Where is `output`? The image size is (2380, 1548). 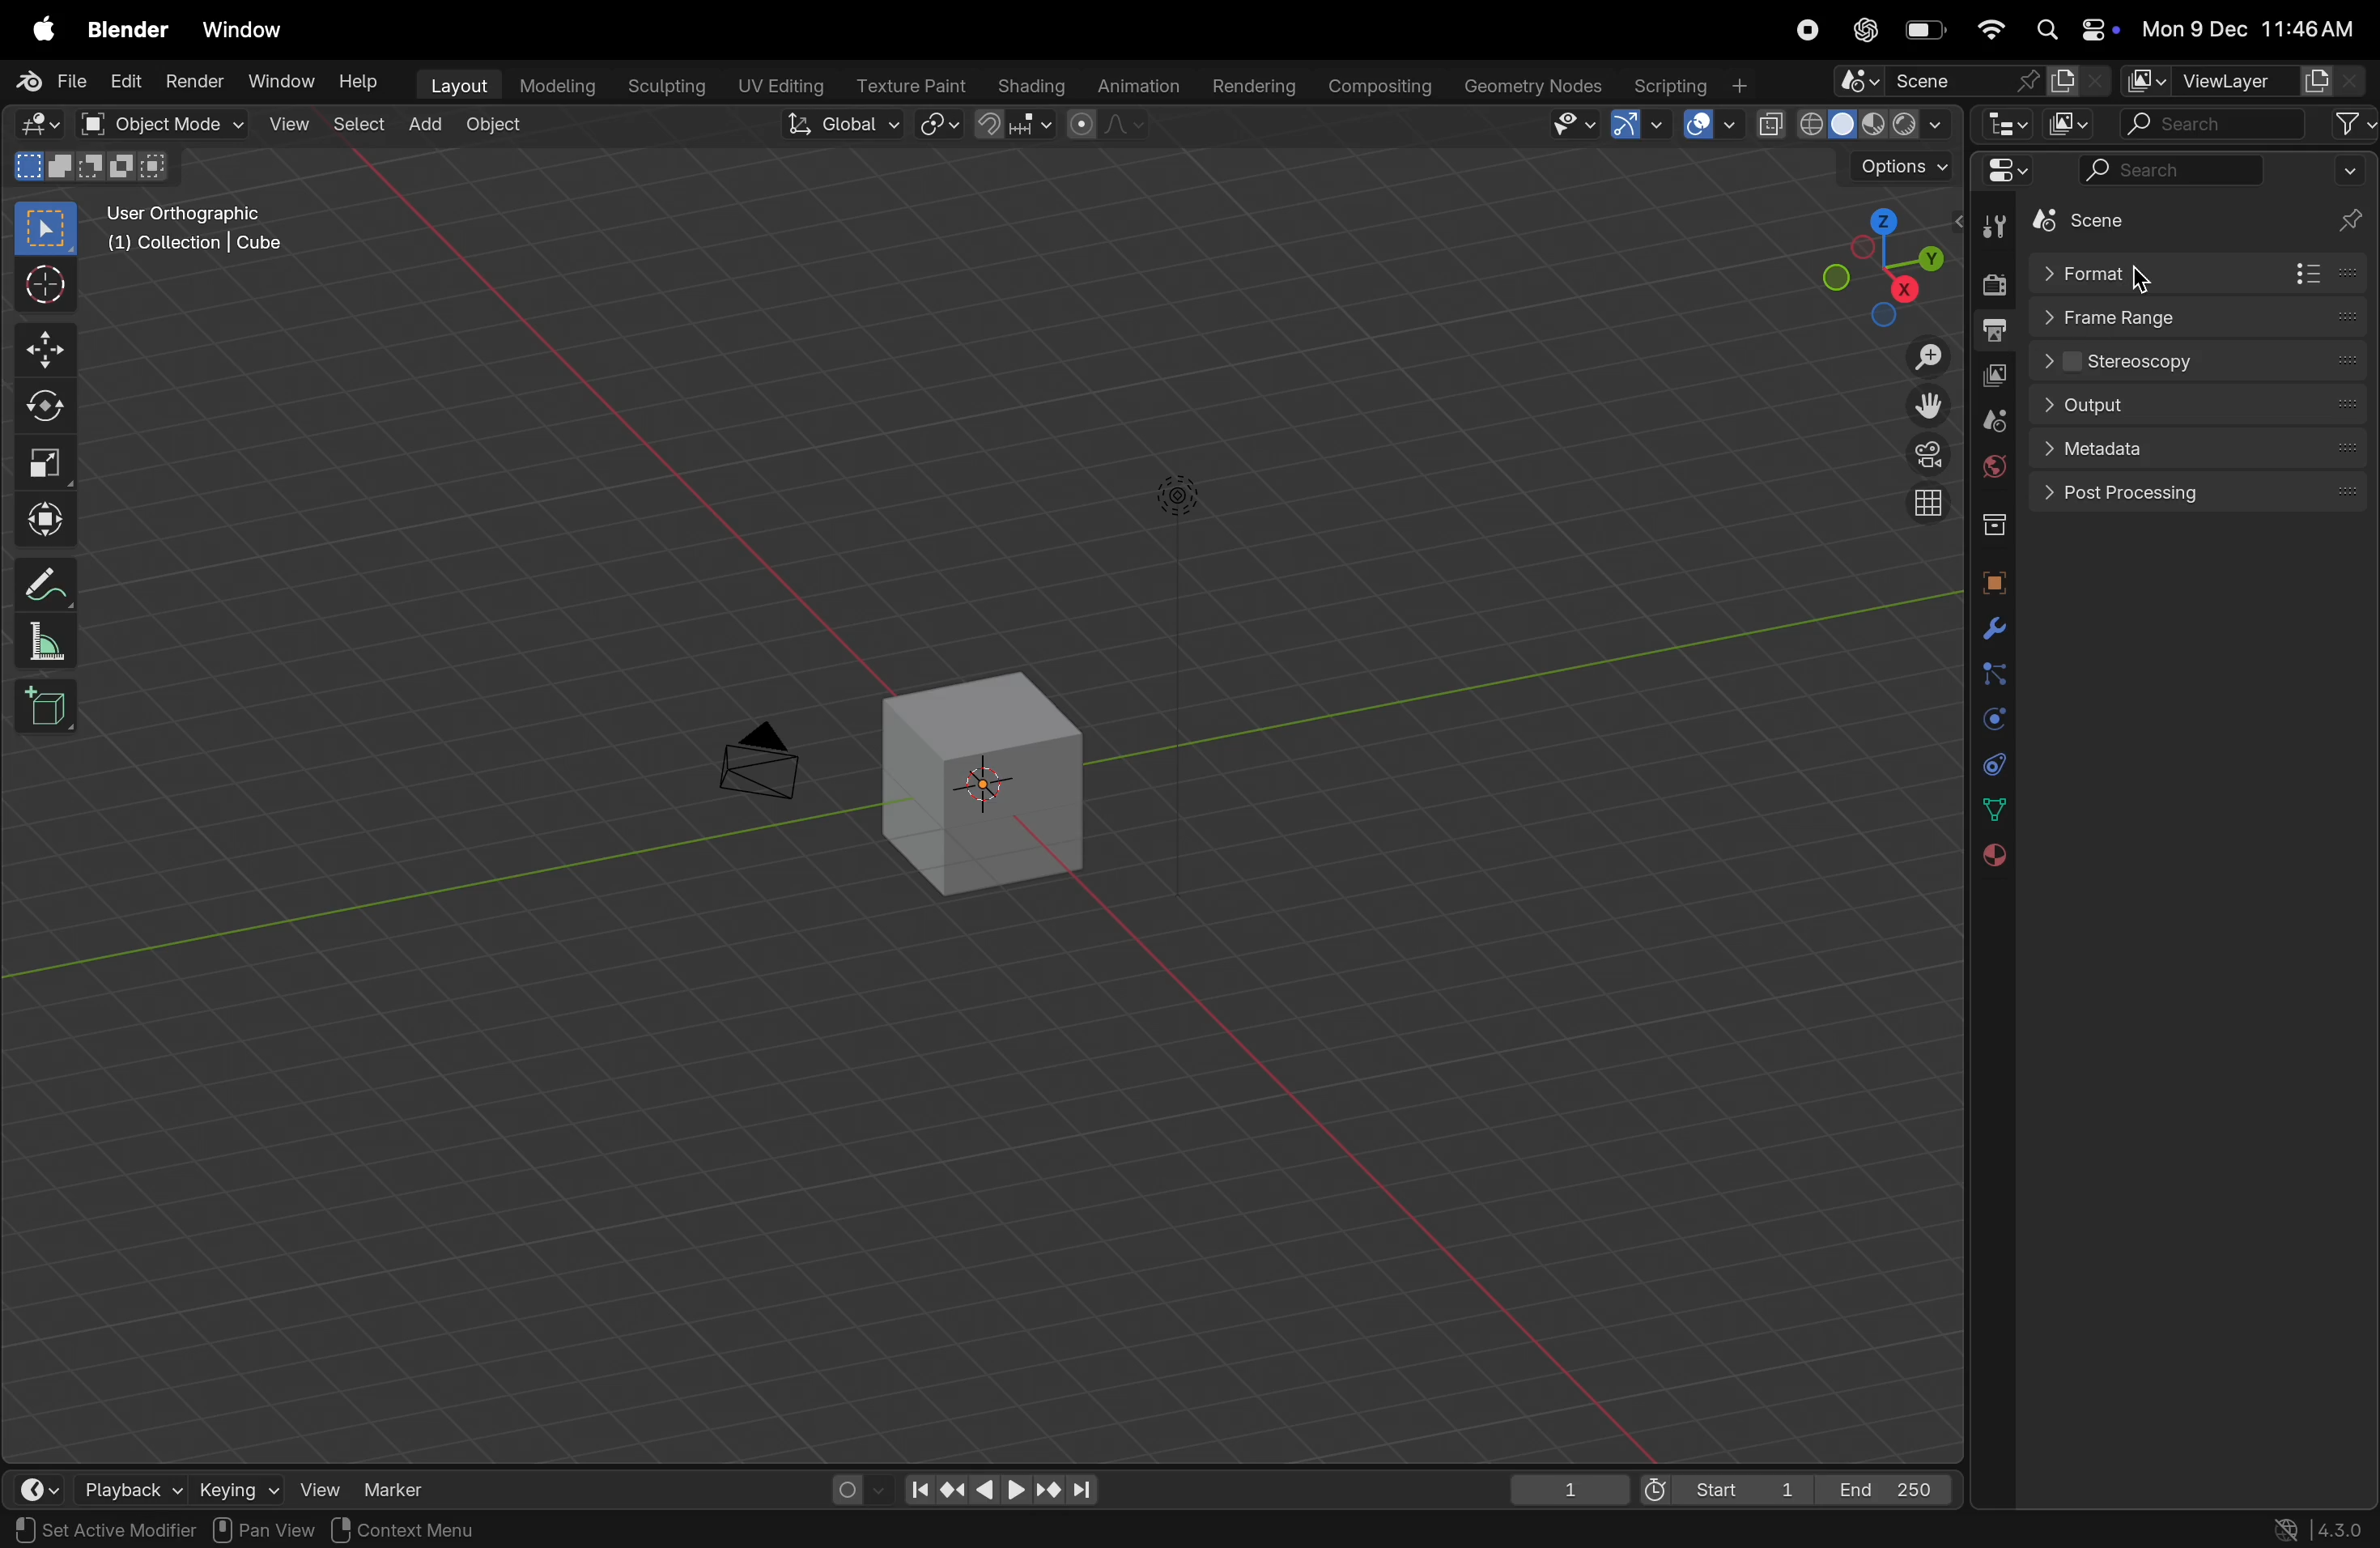
output is located at coordinates (2207, 406).